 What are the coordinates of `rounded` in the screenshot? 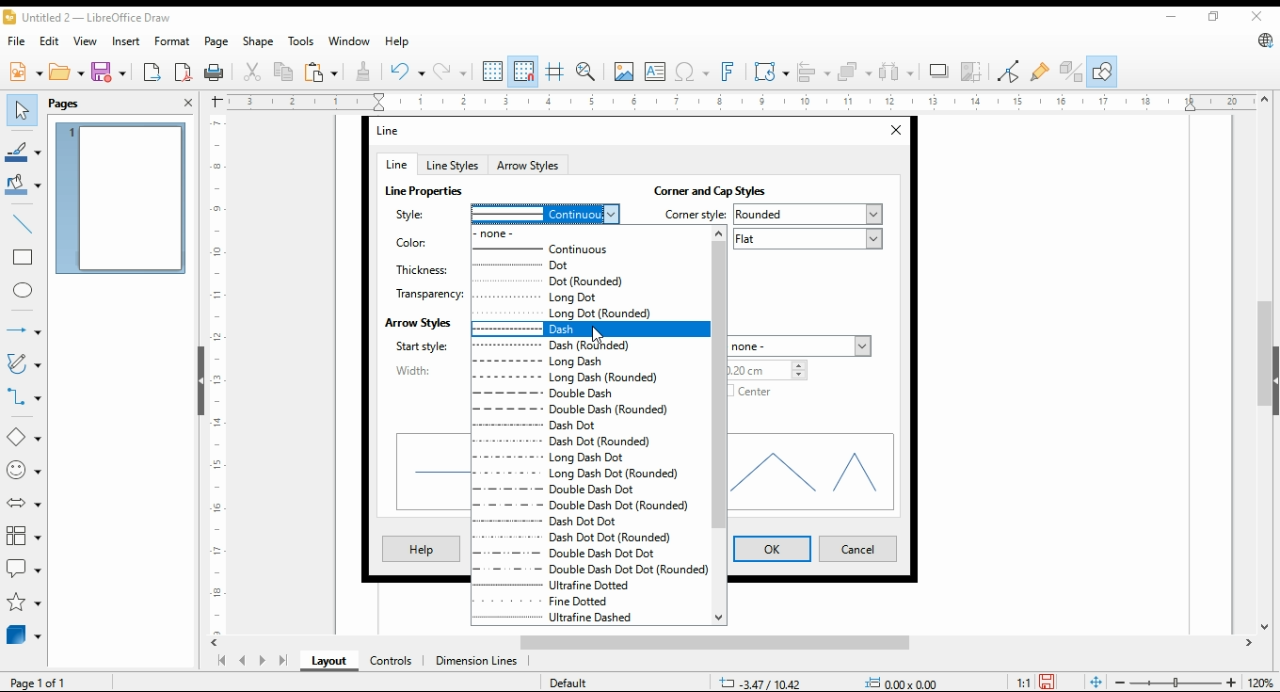 It's located at (809, 214).